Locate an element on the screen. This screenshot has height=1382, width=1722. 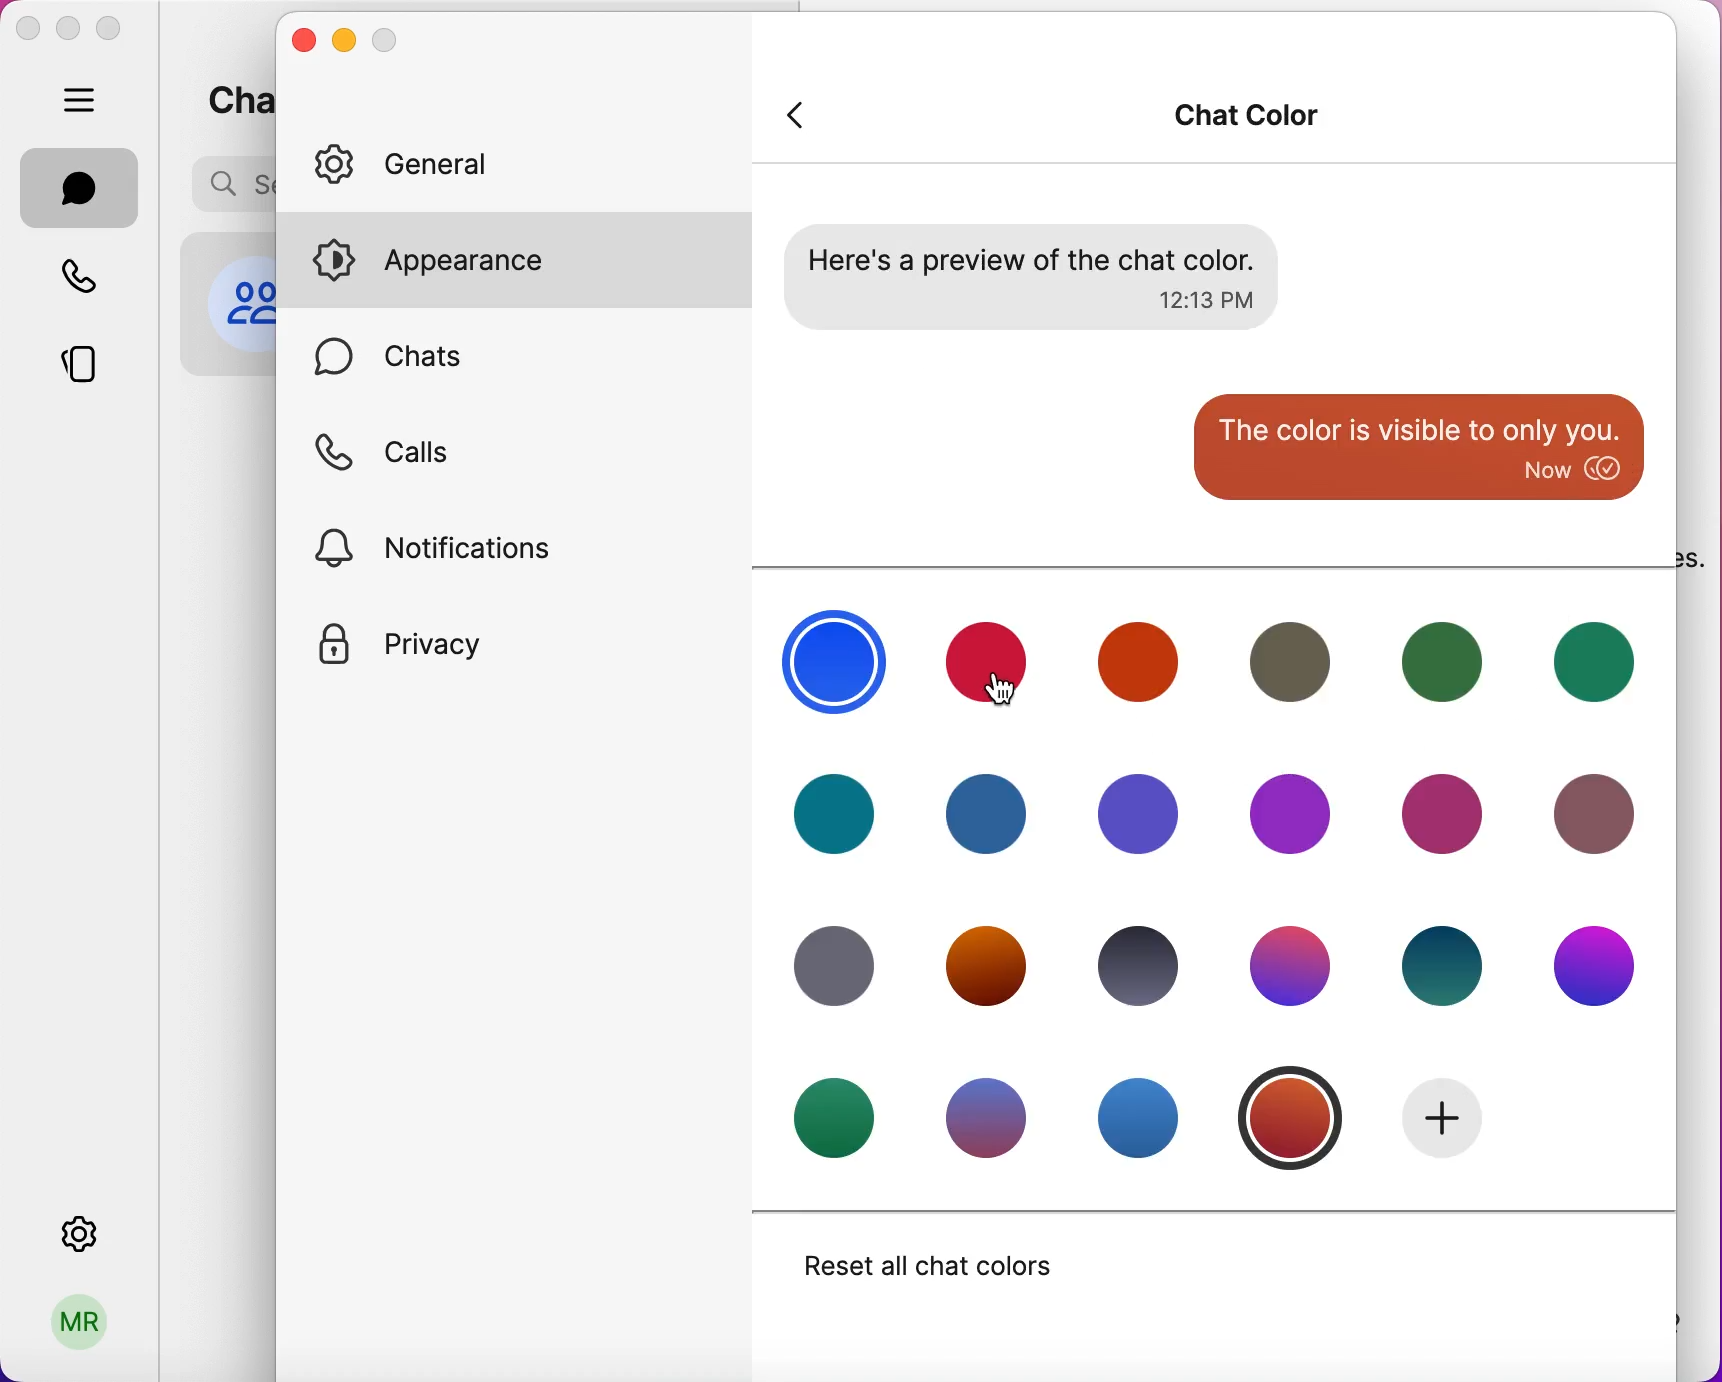
color is visible to only you is located at coordinates (1421, 448).